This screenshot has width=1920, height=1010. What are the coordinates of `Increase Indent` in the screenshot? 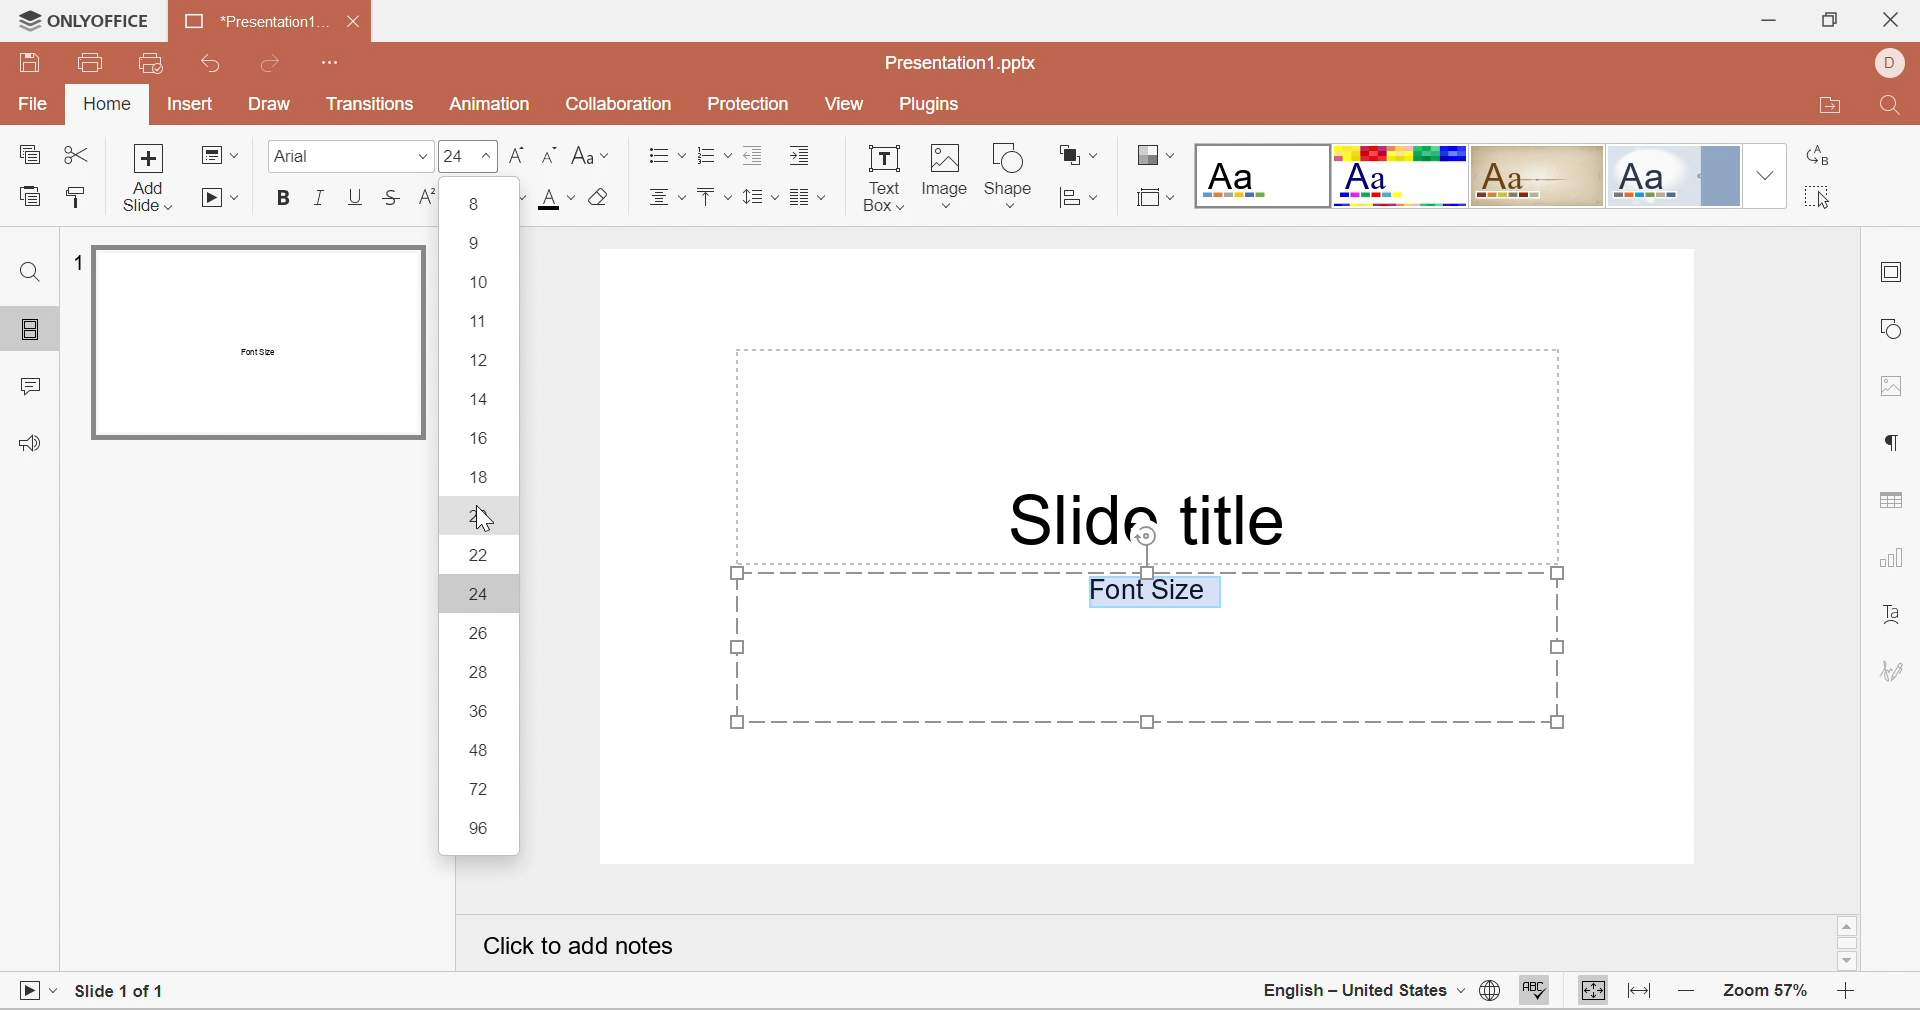 It's located at (803, 157).